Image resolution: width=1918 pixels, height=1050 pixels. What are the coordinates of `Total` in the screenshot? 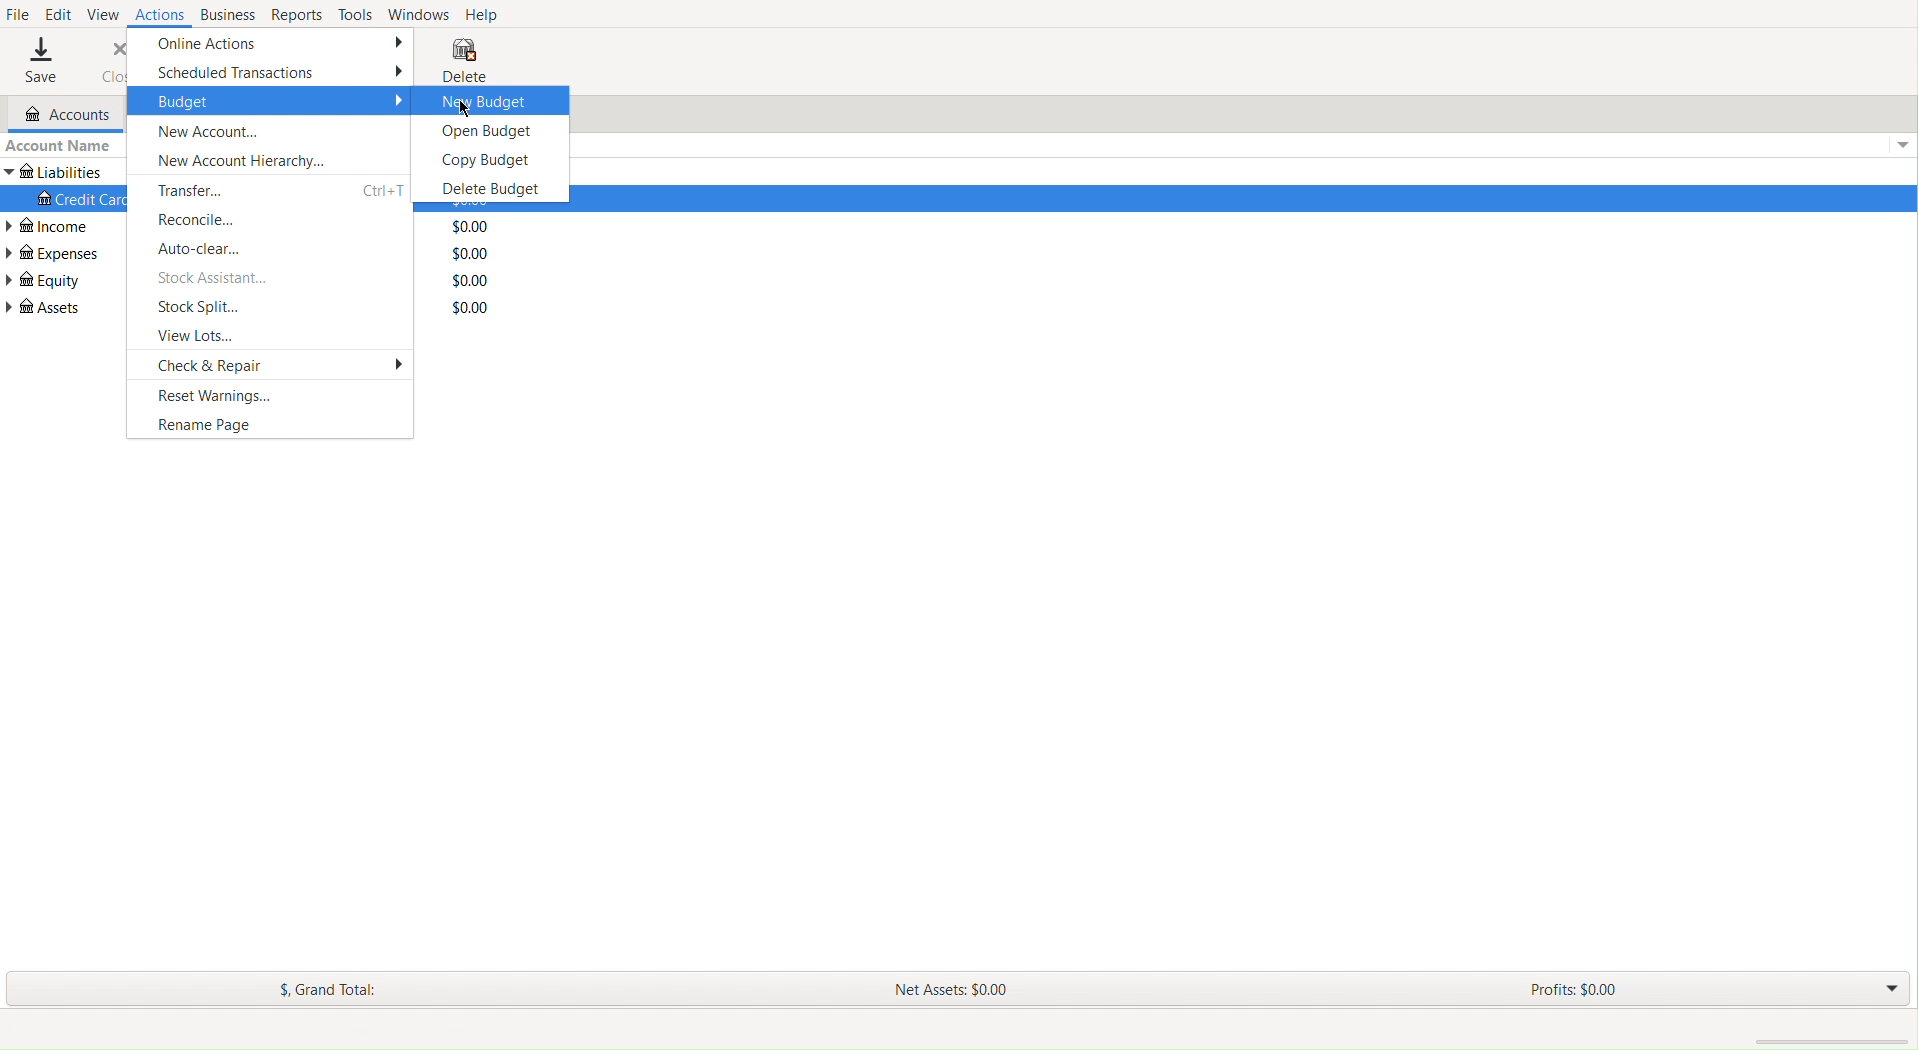 It's located at (472, 226).